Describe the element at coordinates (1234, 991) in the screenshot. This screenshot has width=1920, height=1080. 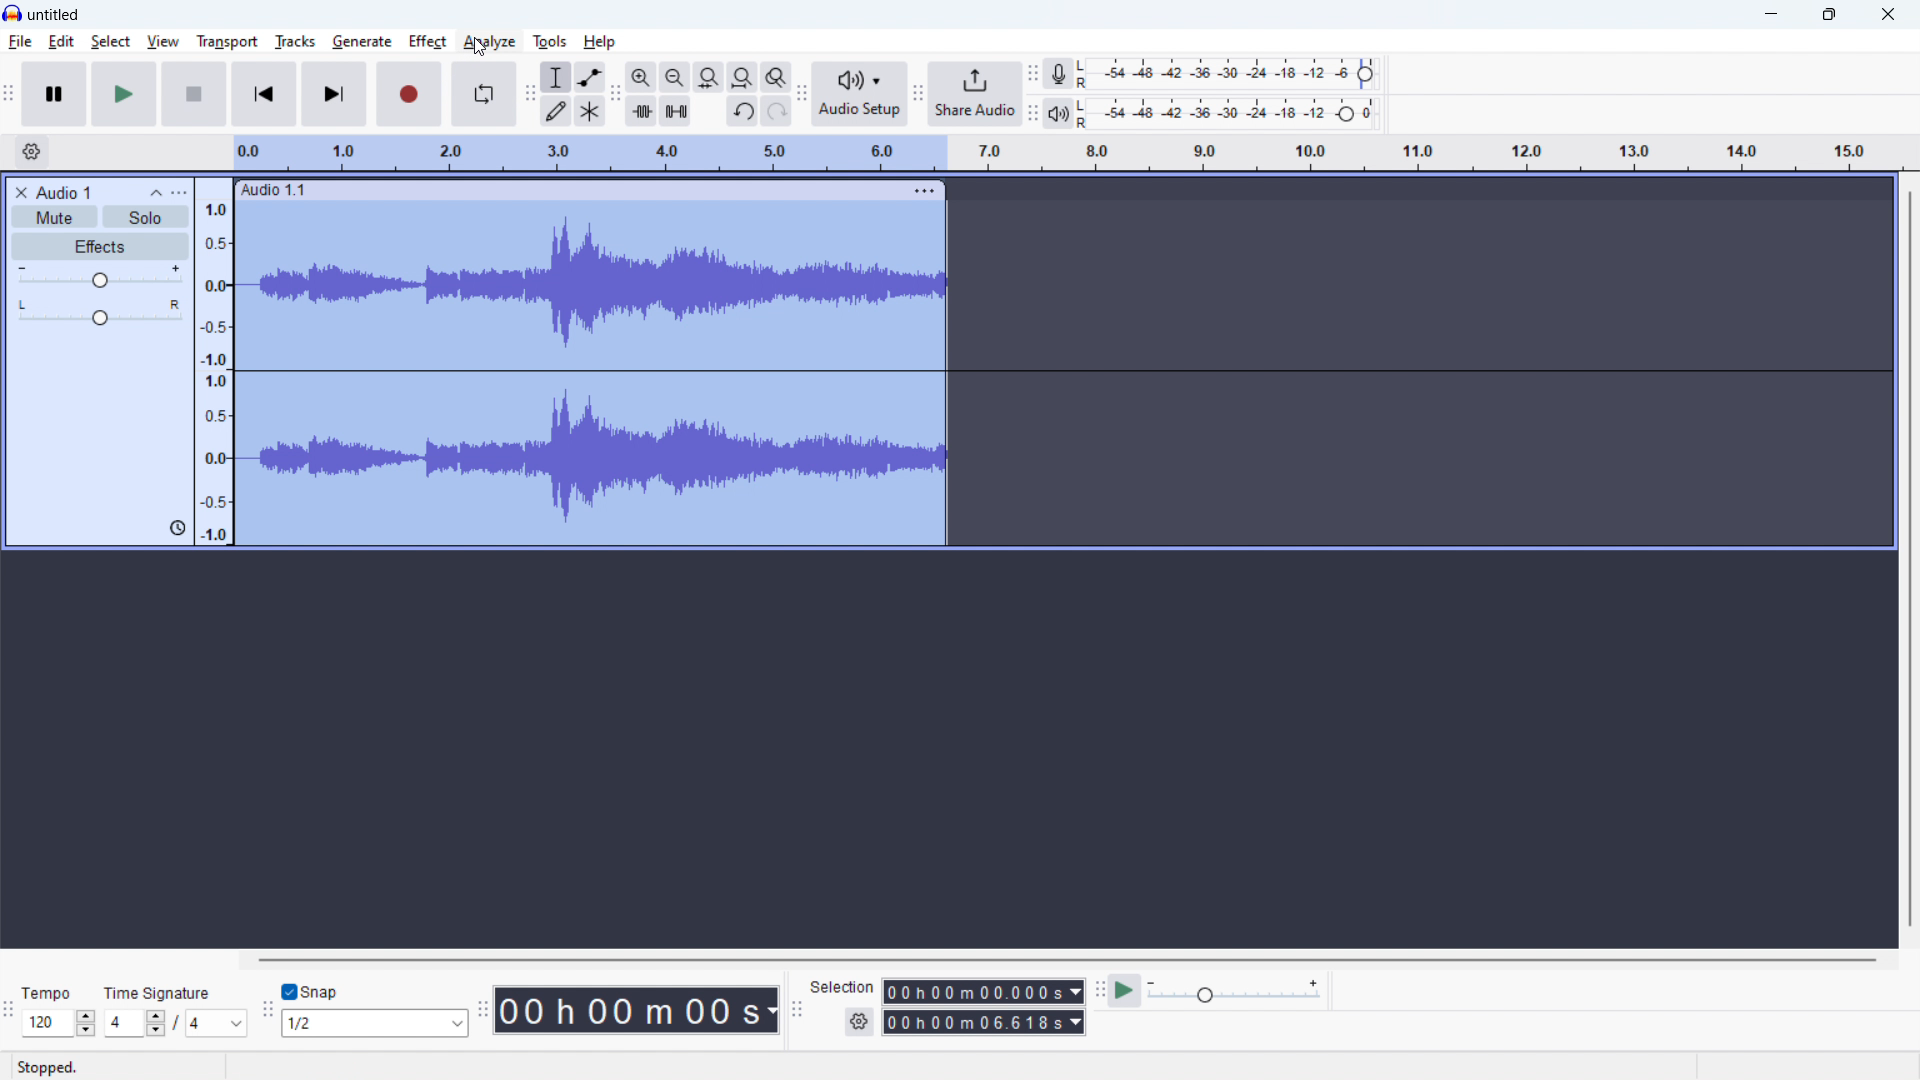
I see `playback speed` at that location.